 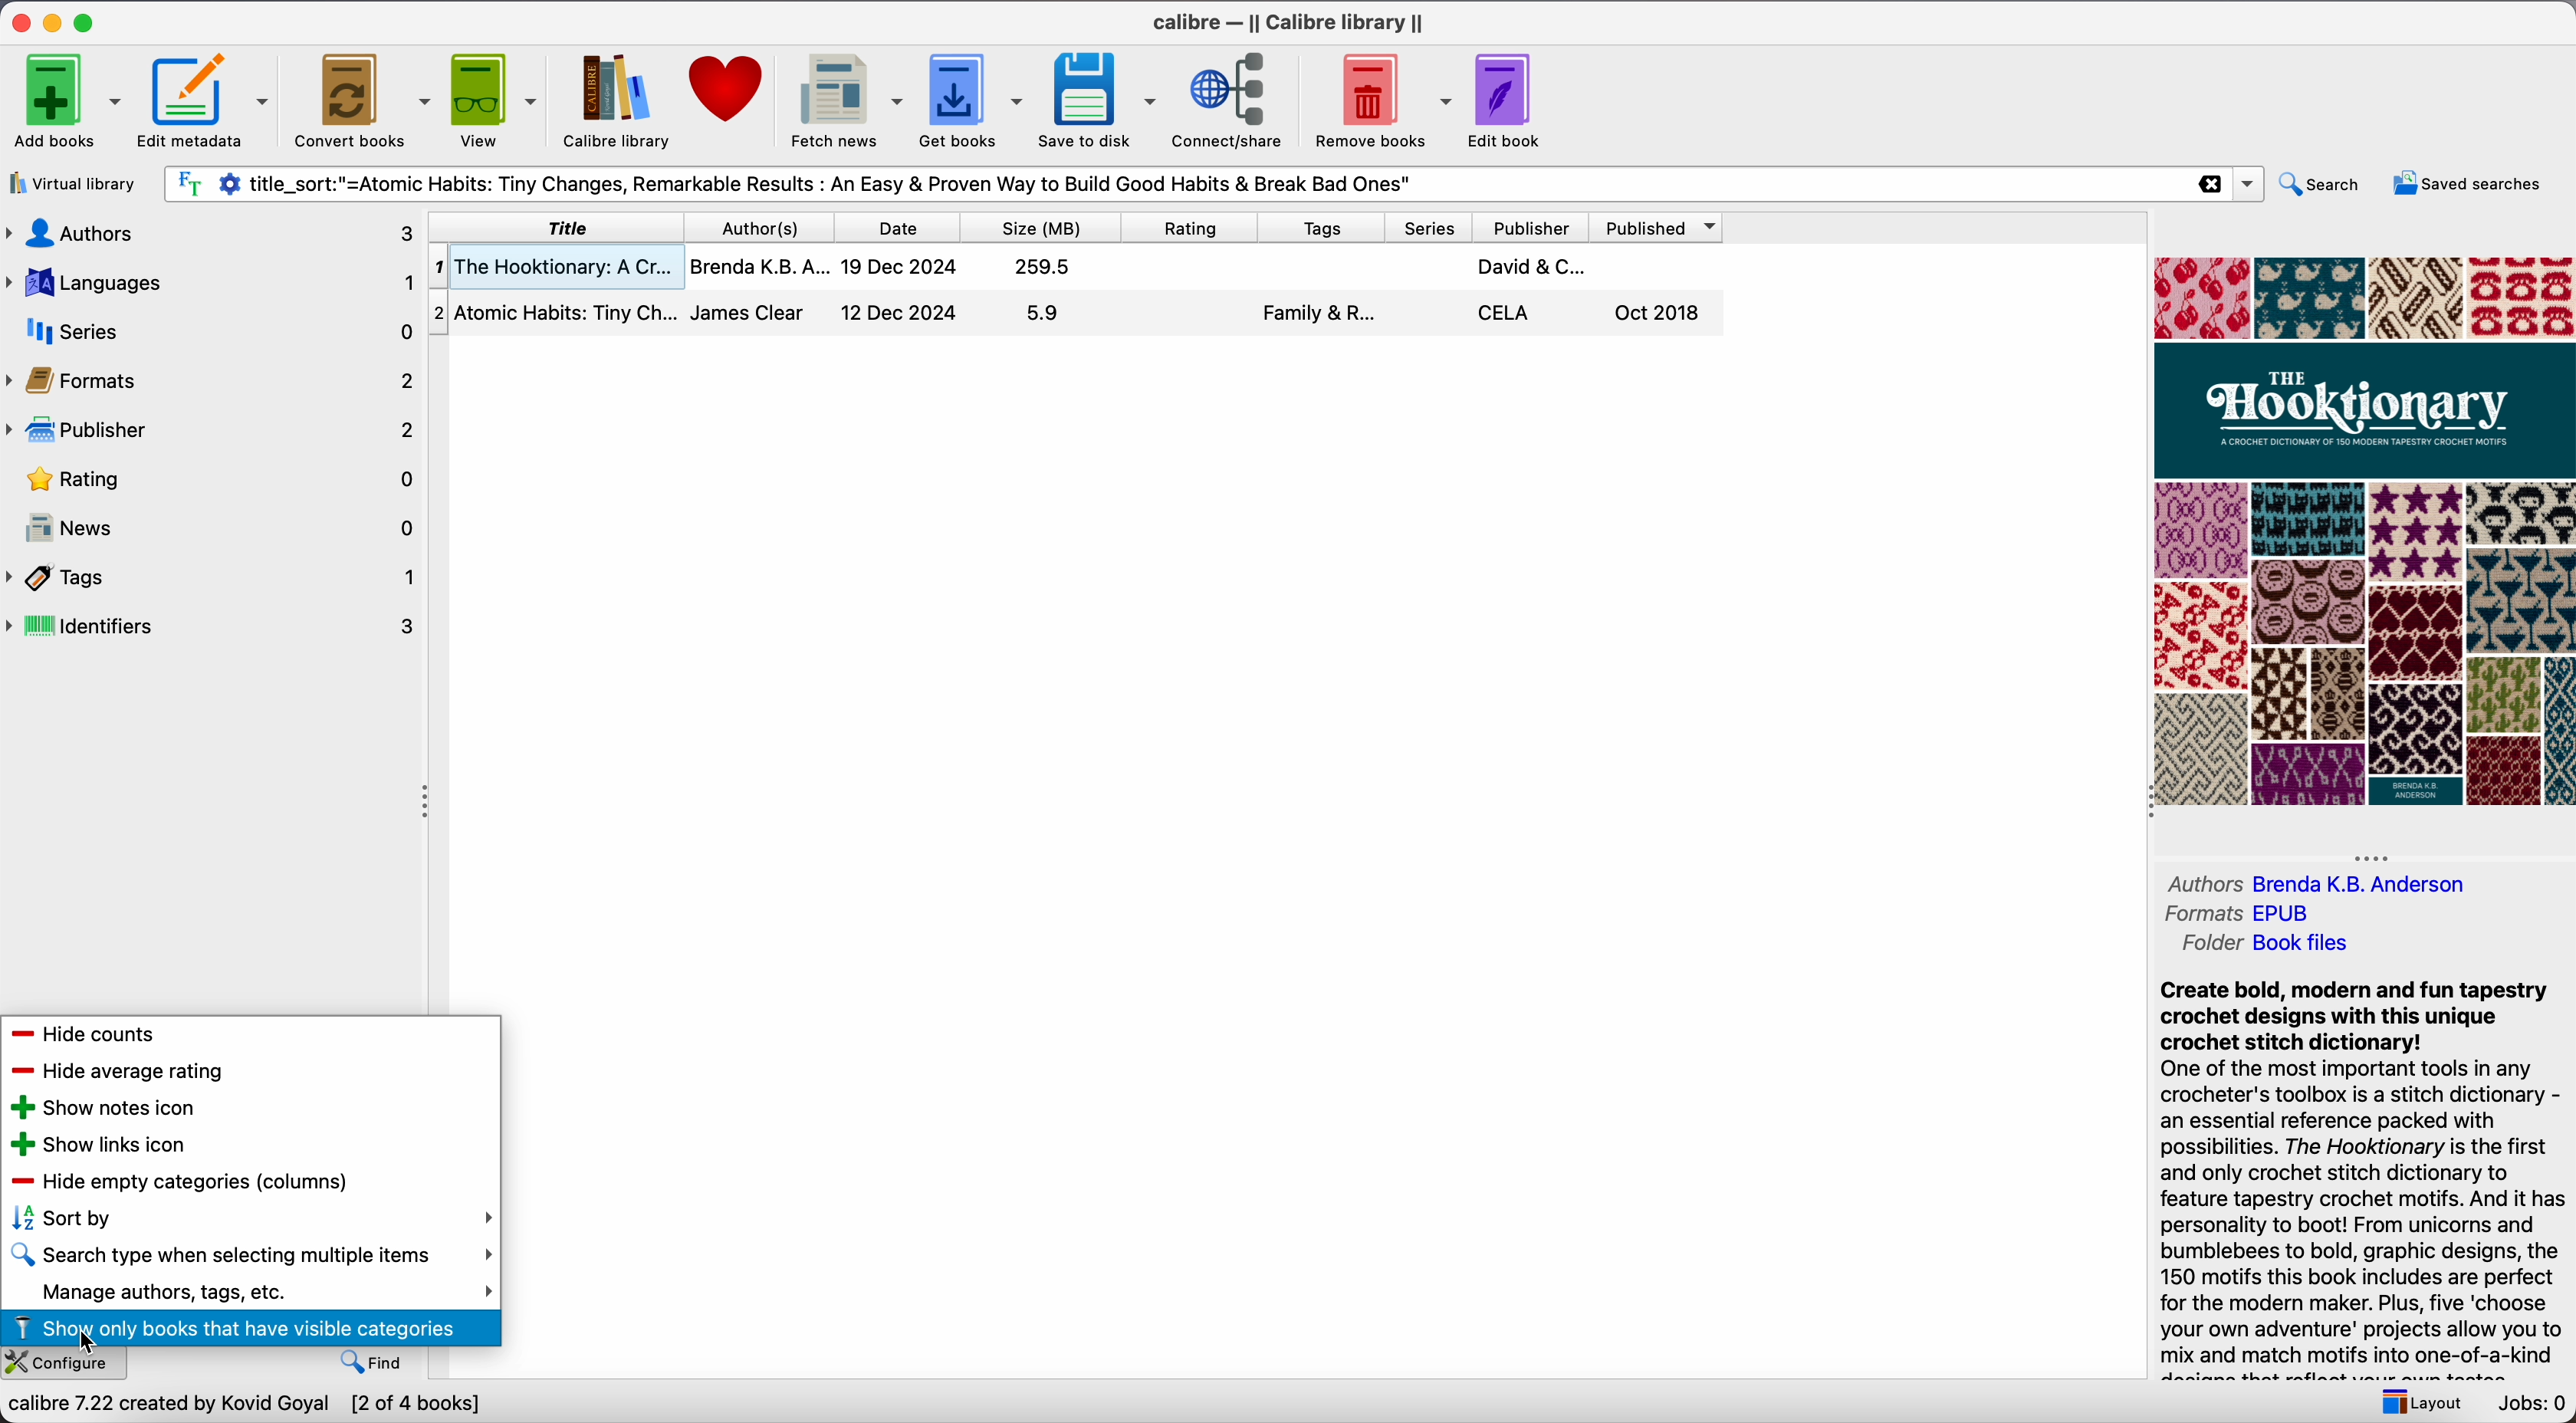 What do you see at coordinates (1381, 97) in the screenshot?
I see `remove books` at bounding box center [1381, 97].